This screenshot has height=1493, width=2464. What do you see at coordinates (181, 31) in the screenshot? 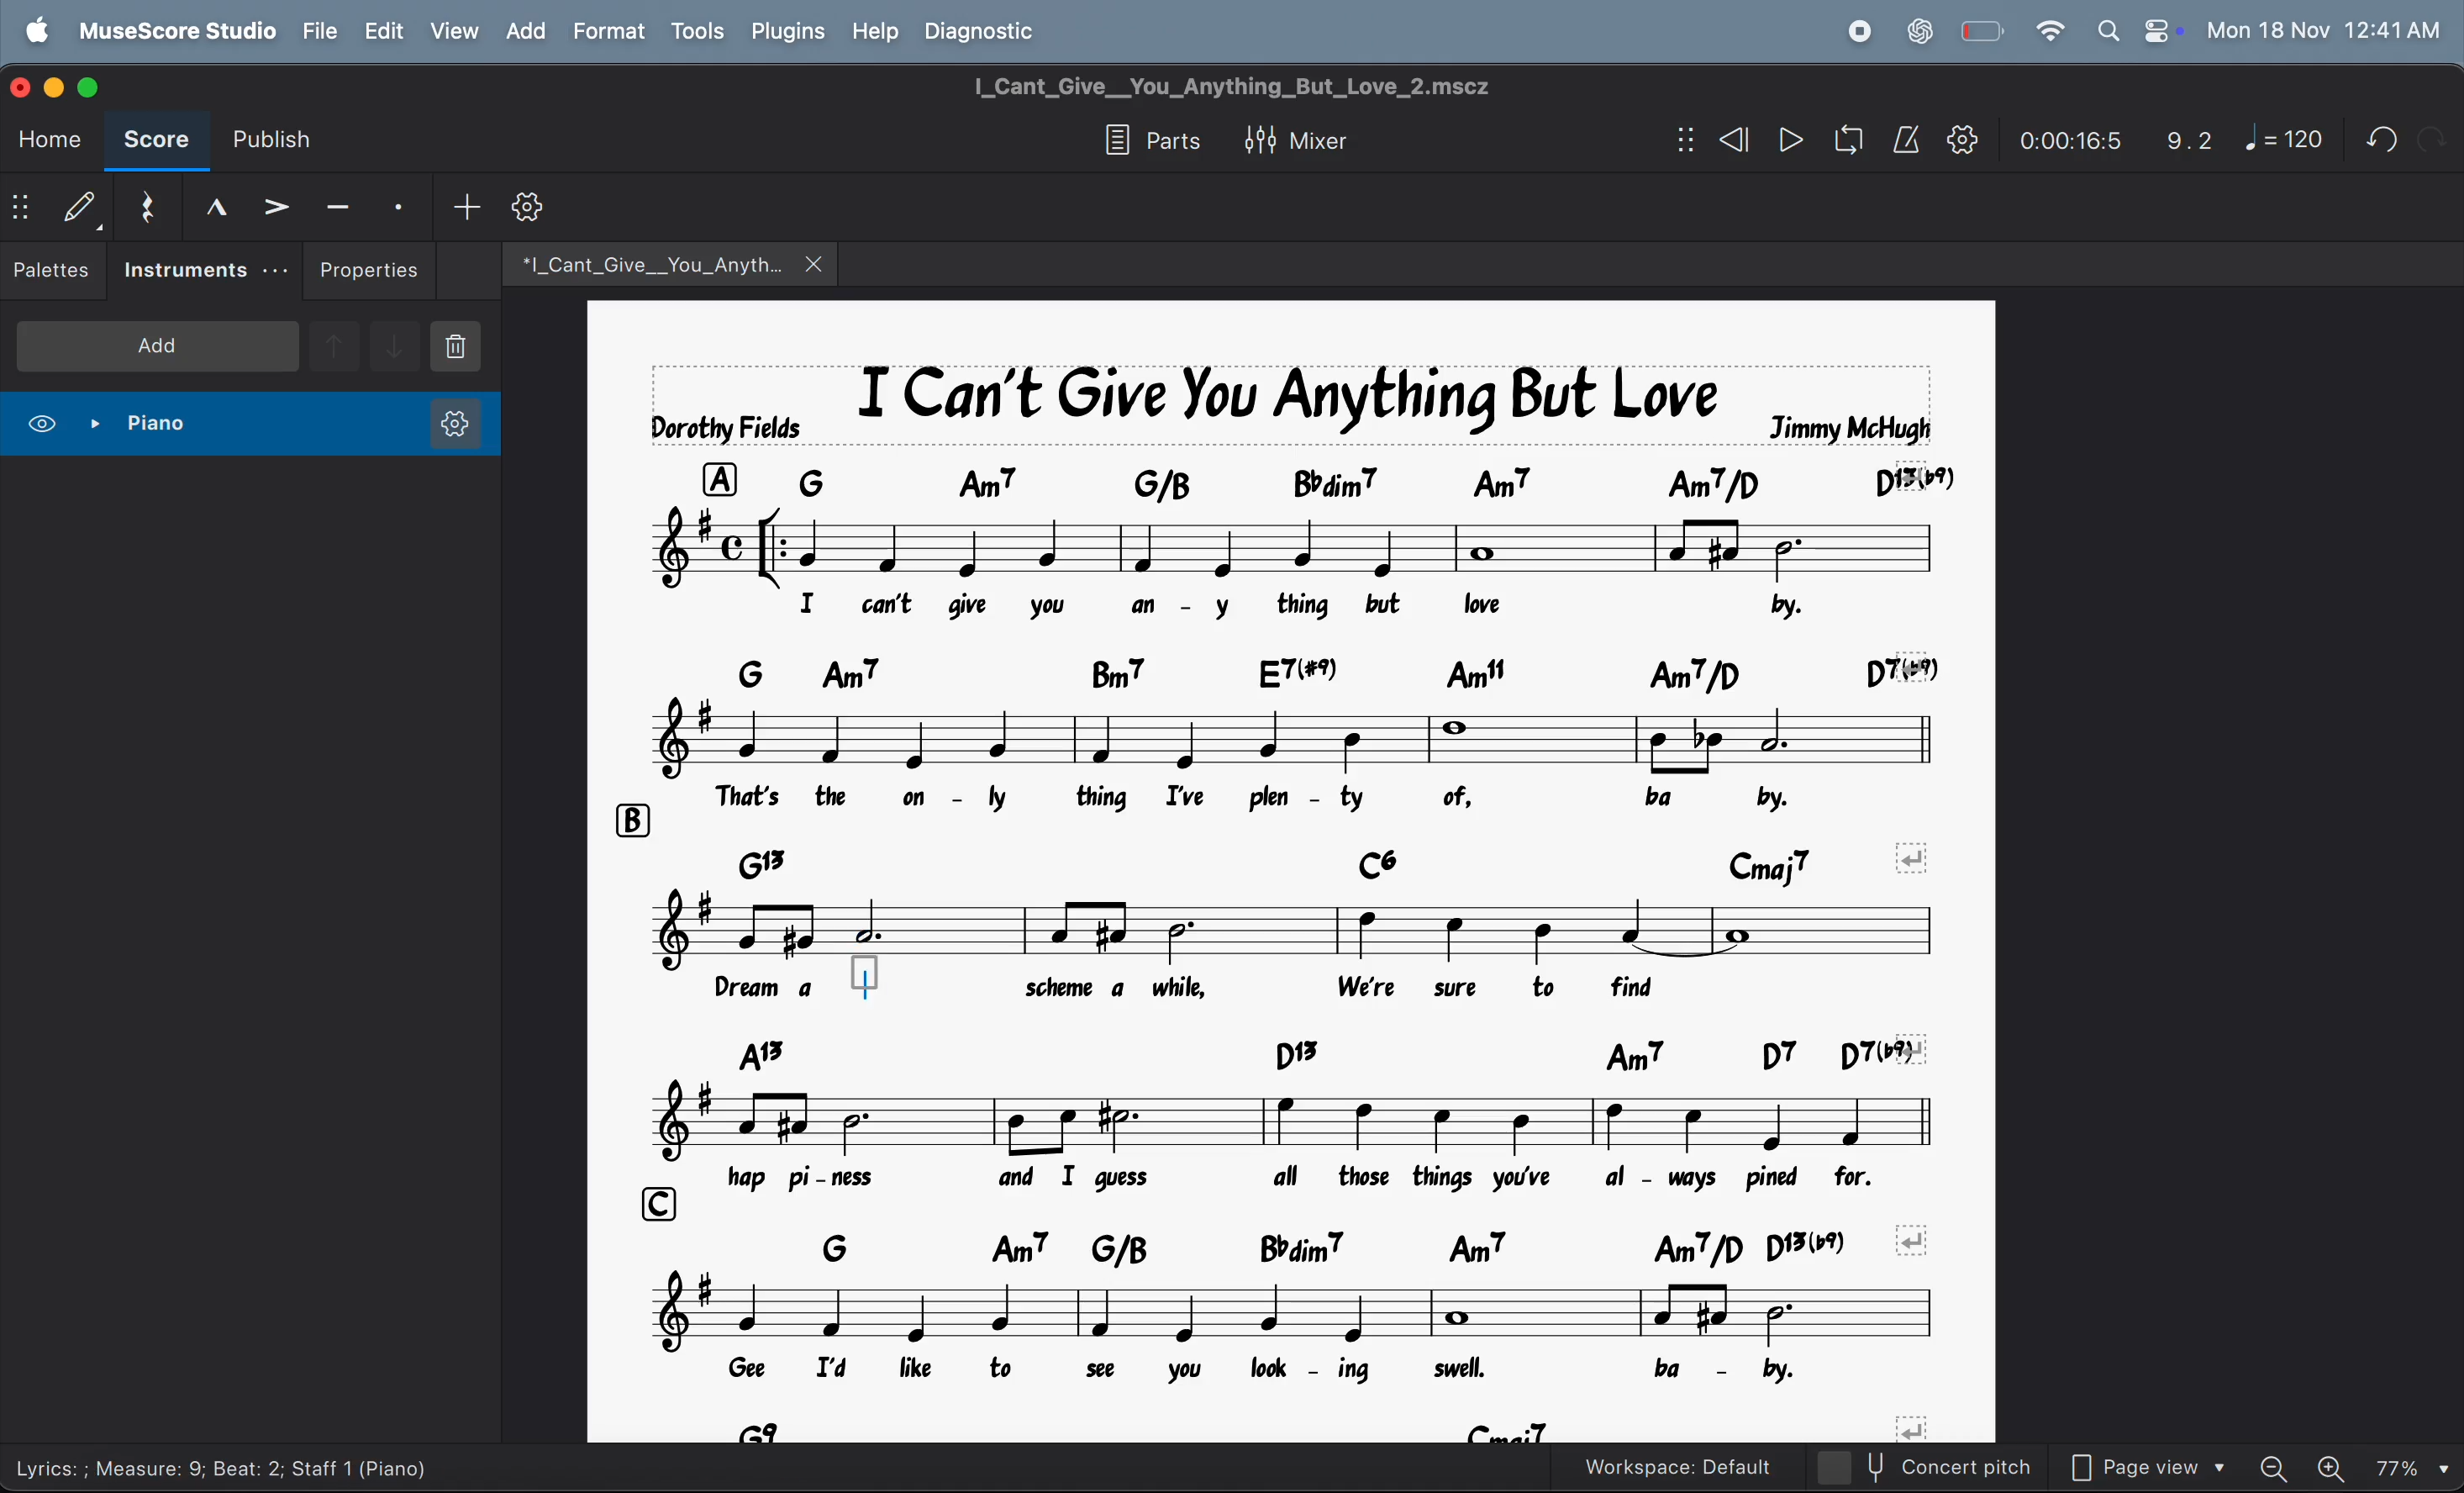
I see `musescore studio` at bounding box center [181, 31].